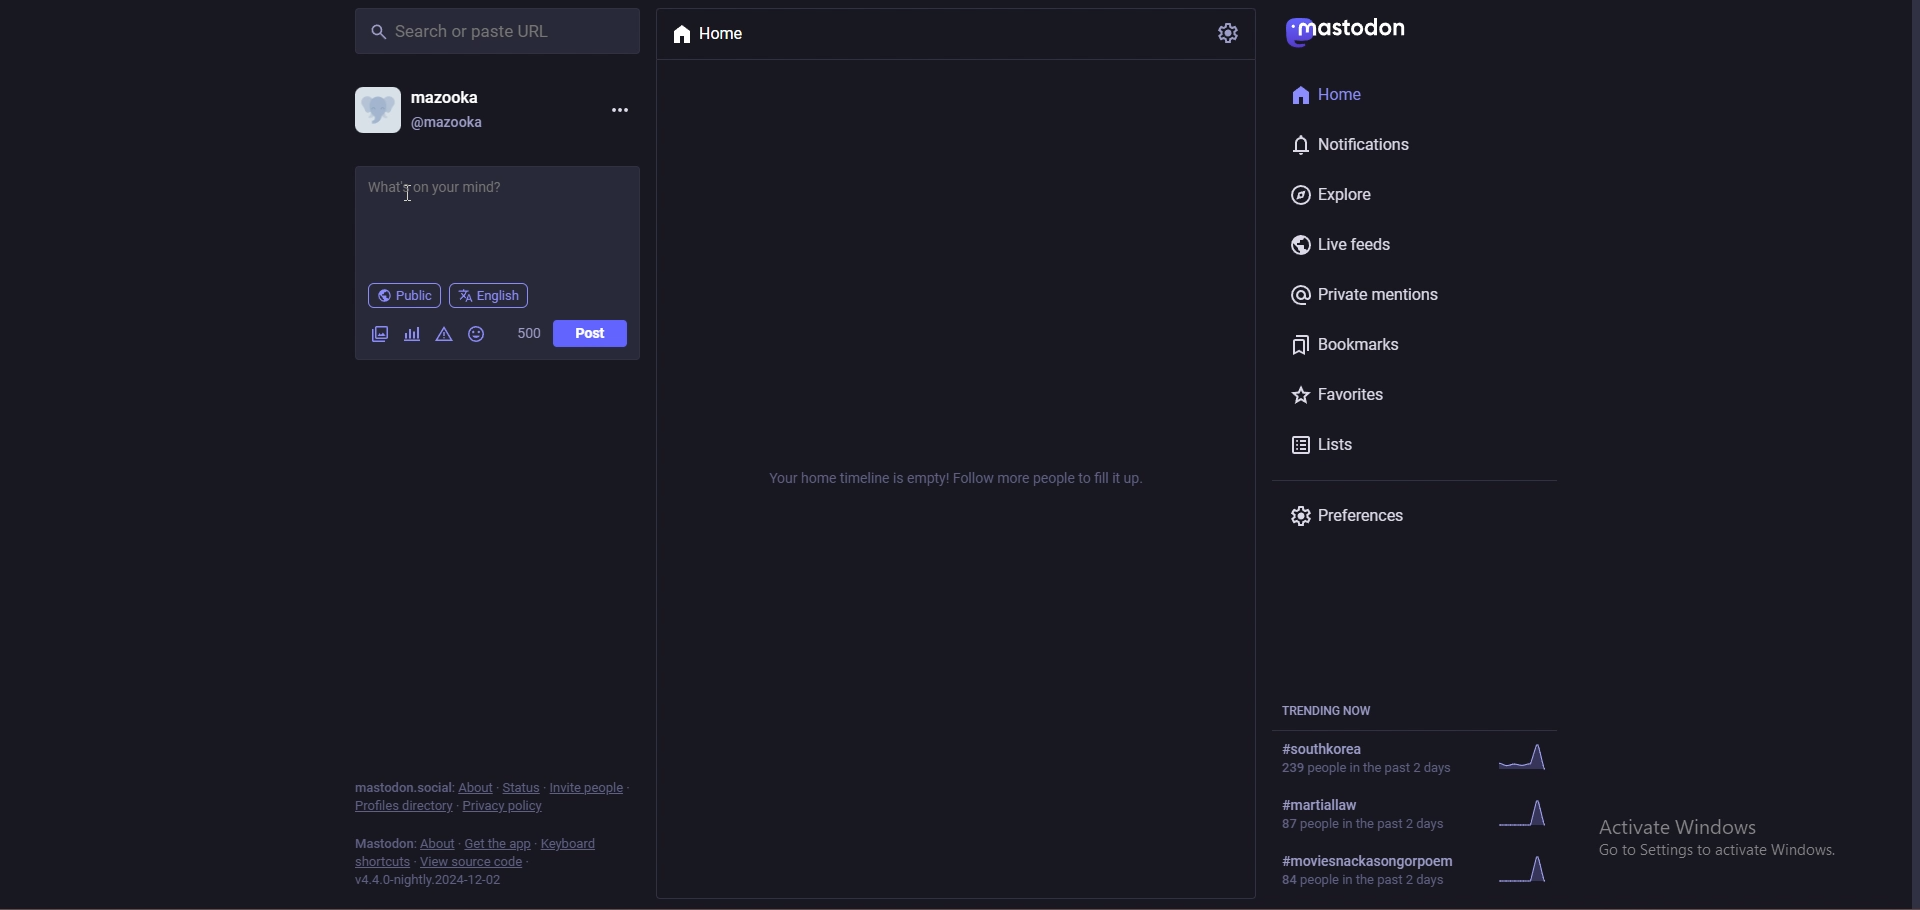 The image size is (1920, 910). Describe the element at coordinates (478, 862) in the screenshot. I see `View source code` at that location.